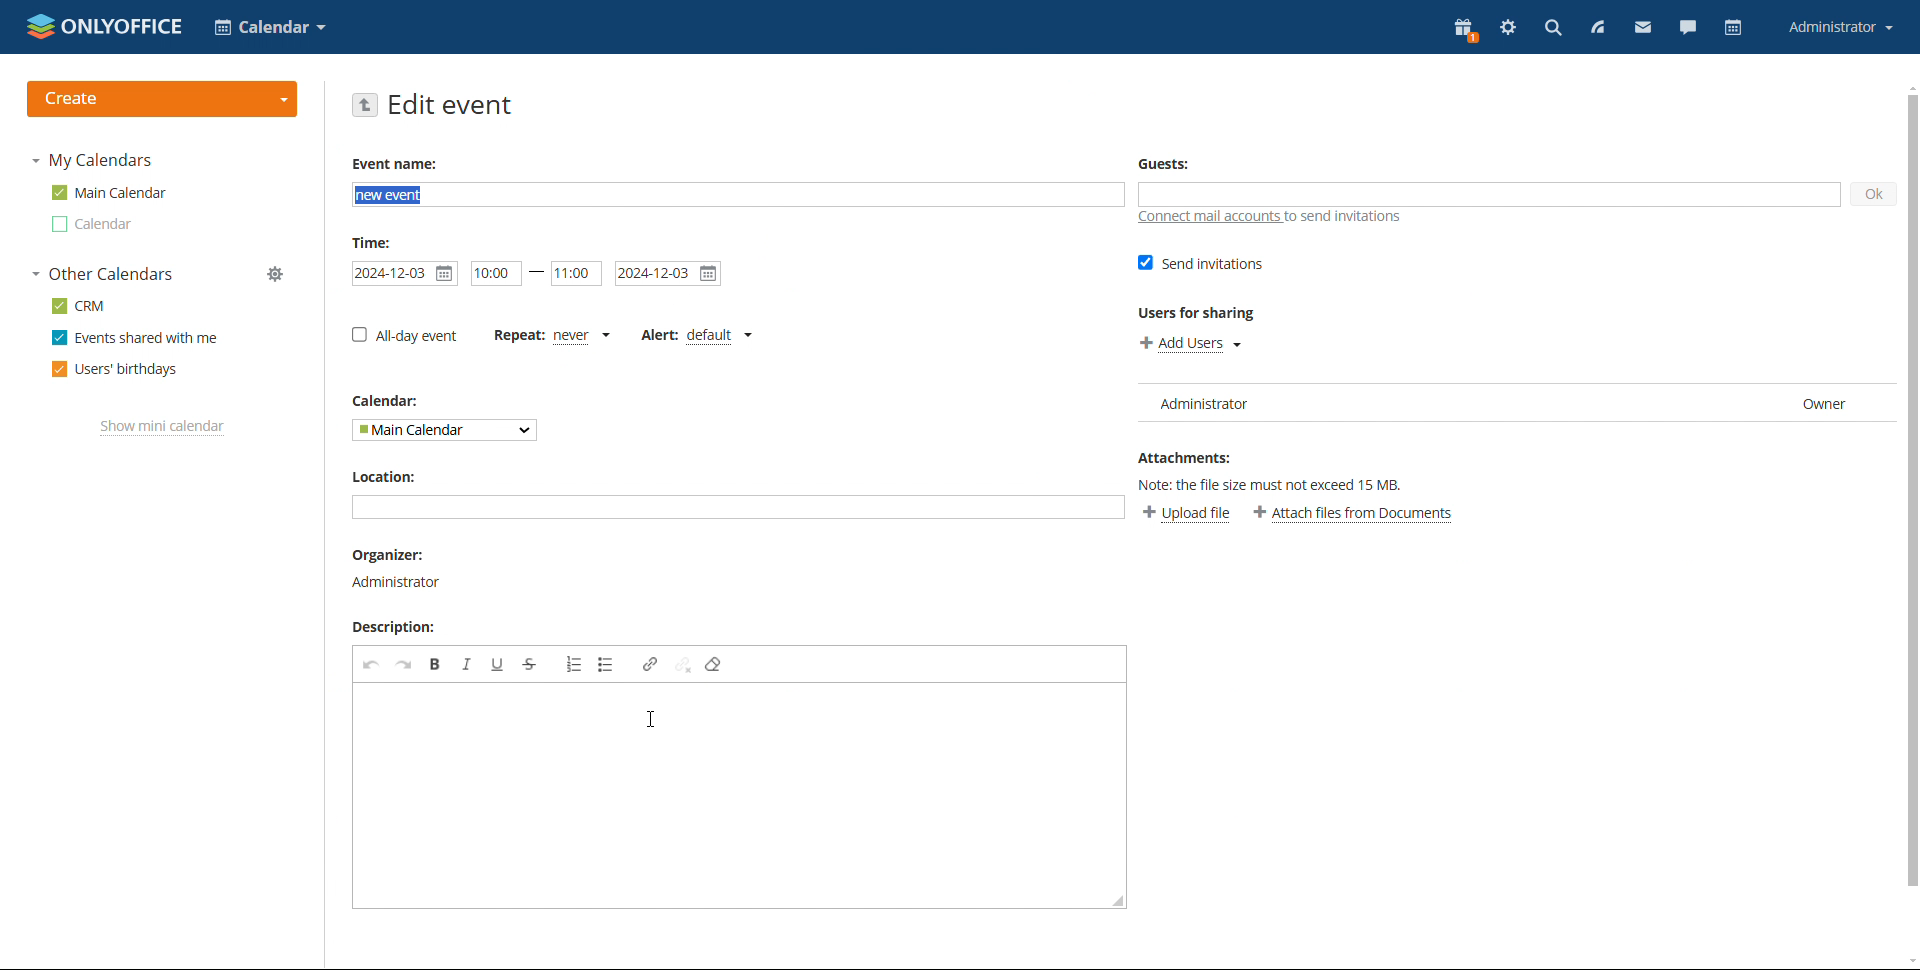 This screenshot has height=970, width=1920. I want to click on redo, so click(404, 665).